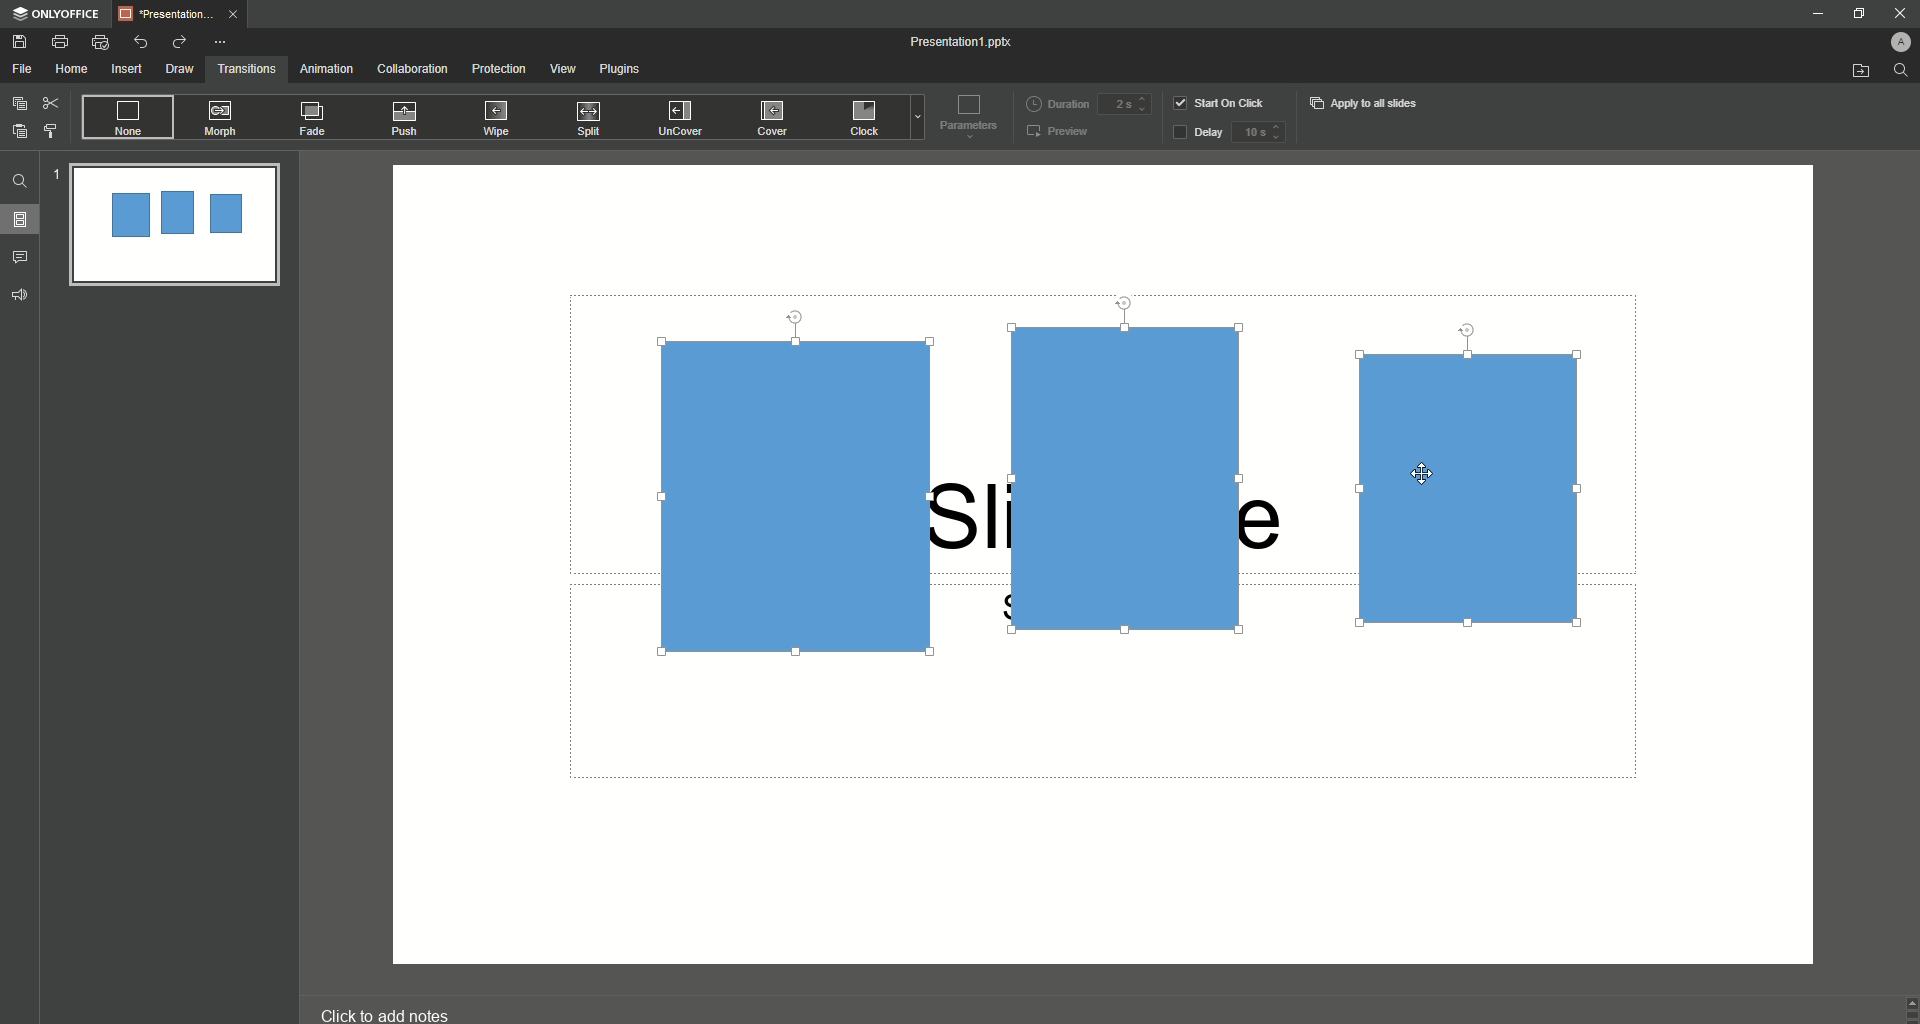 This screenshot has width=1920, height=1024. What do you see at coordinates (51, 102) in the screenshot?
I see `Cut` at bounding box center [51, 102].